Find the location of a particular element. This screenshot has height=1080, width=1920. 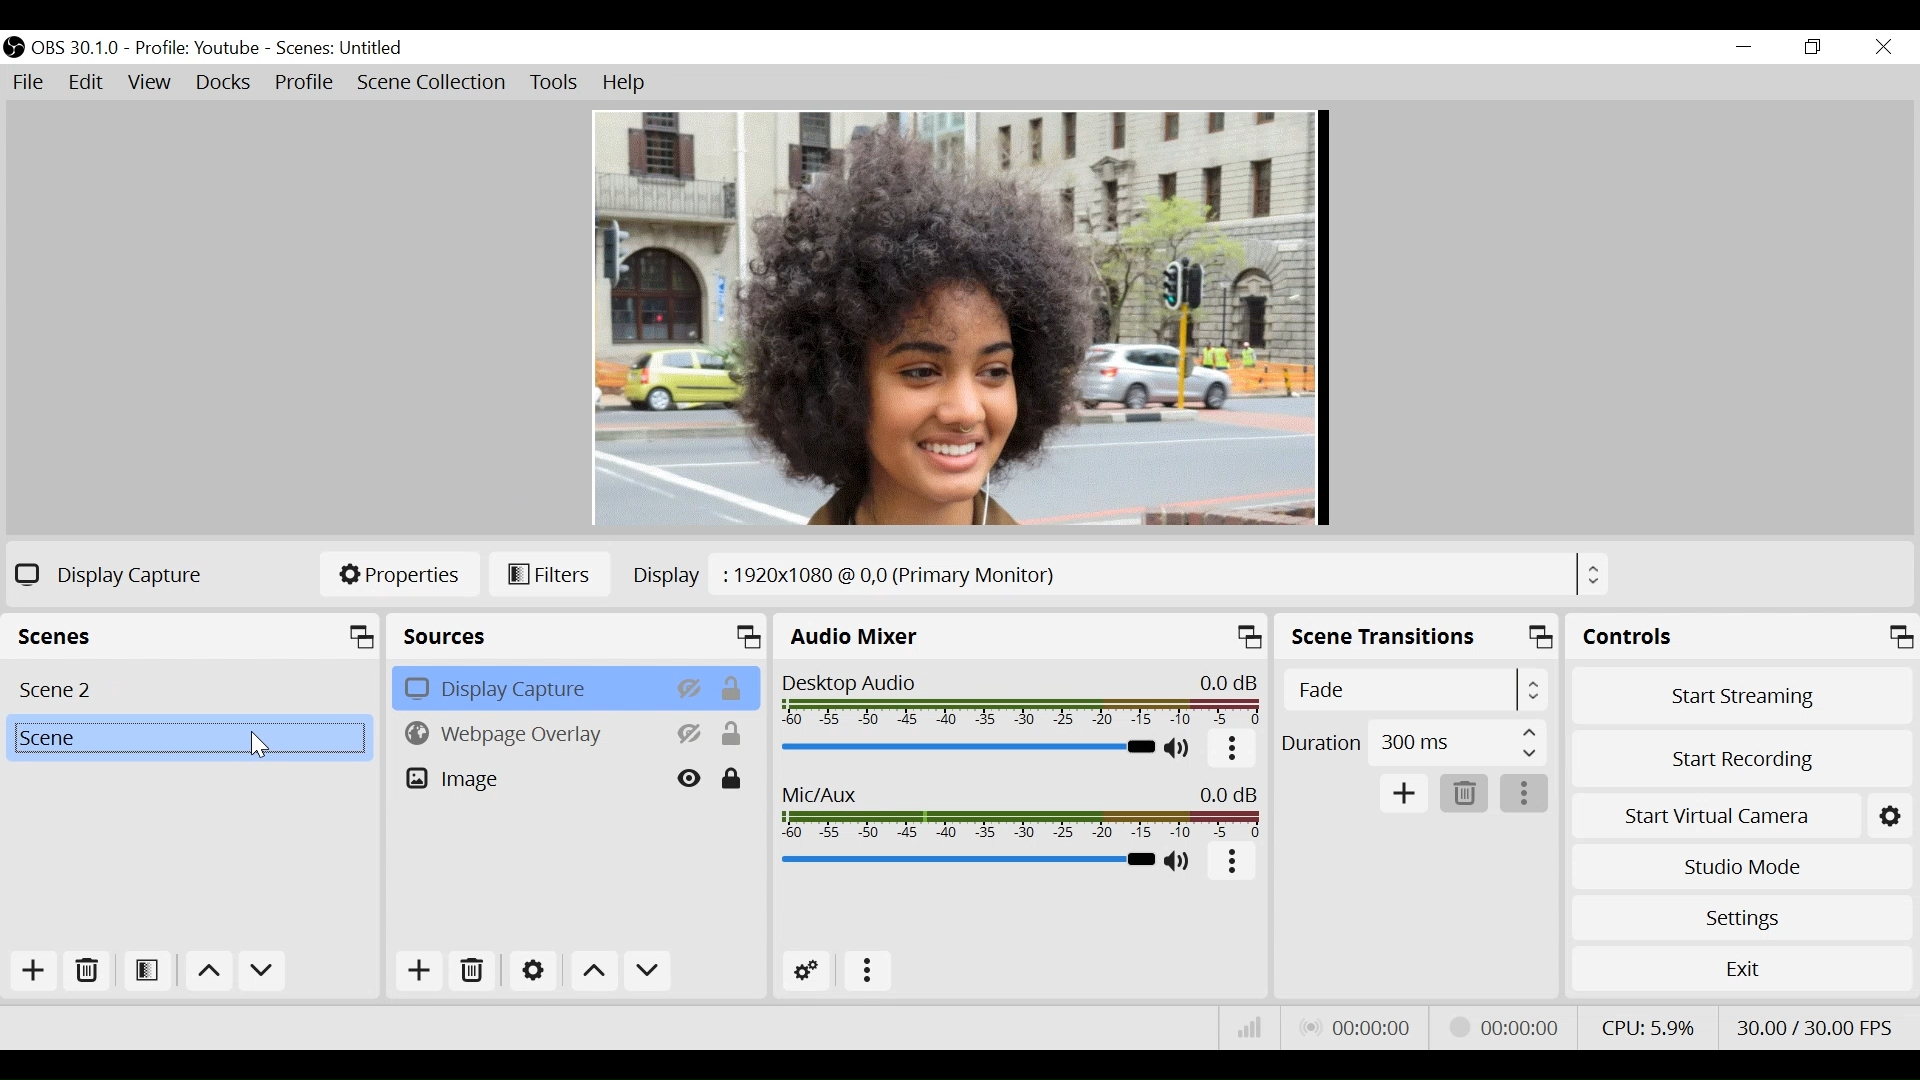

Settings is located at coordinates (532, 969).